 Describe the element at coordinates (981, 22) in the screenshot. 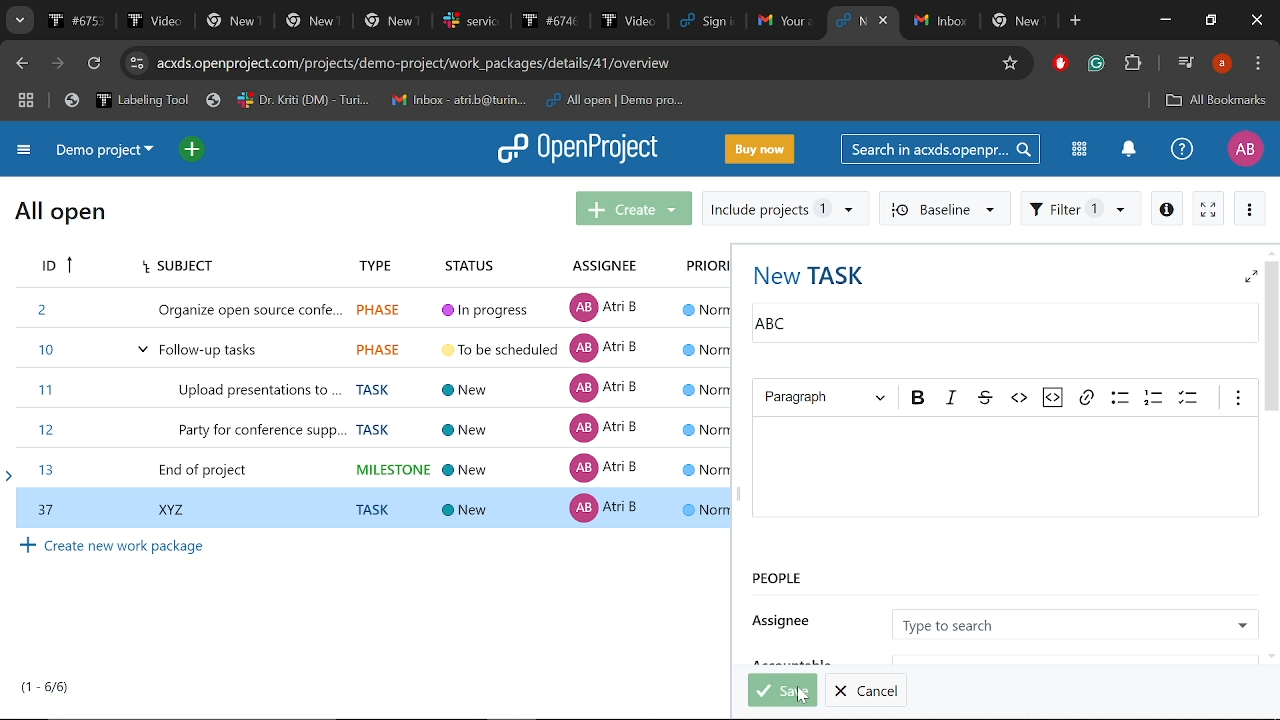

I see `Other tabs` at that location.